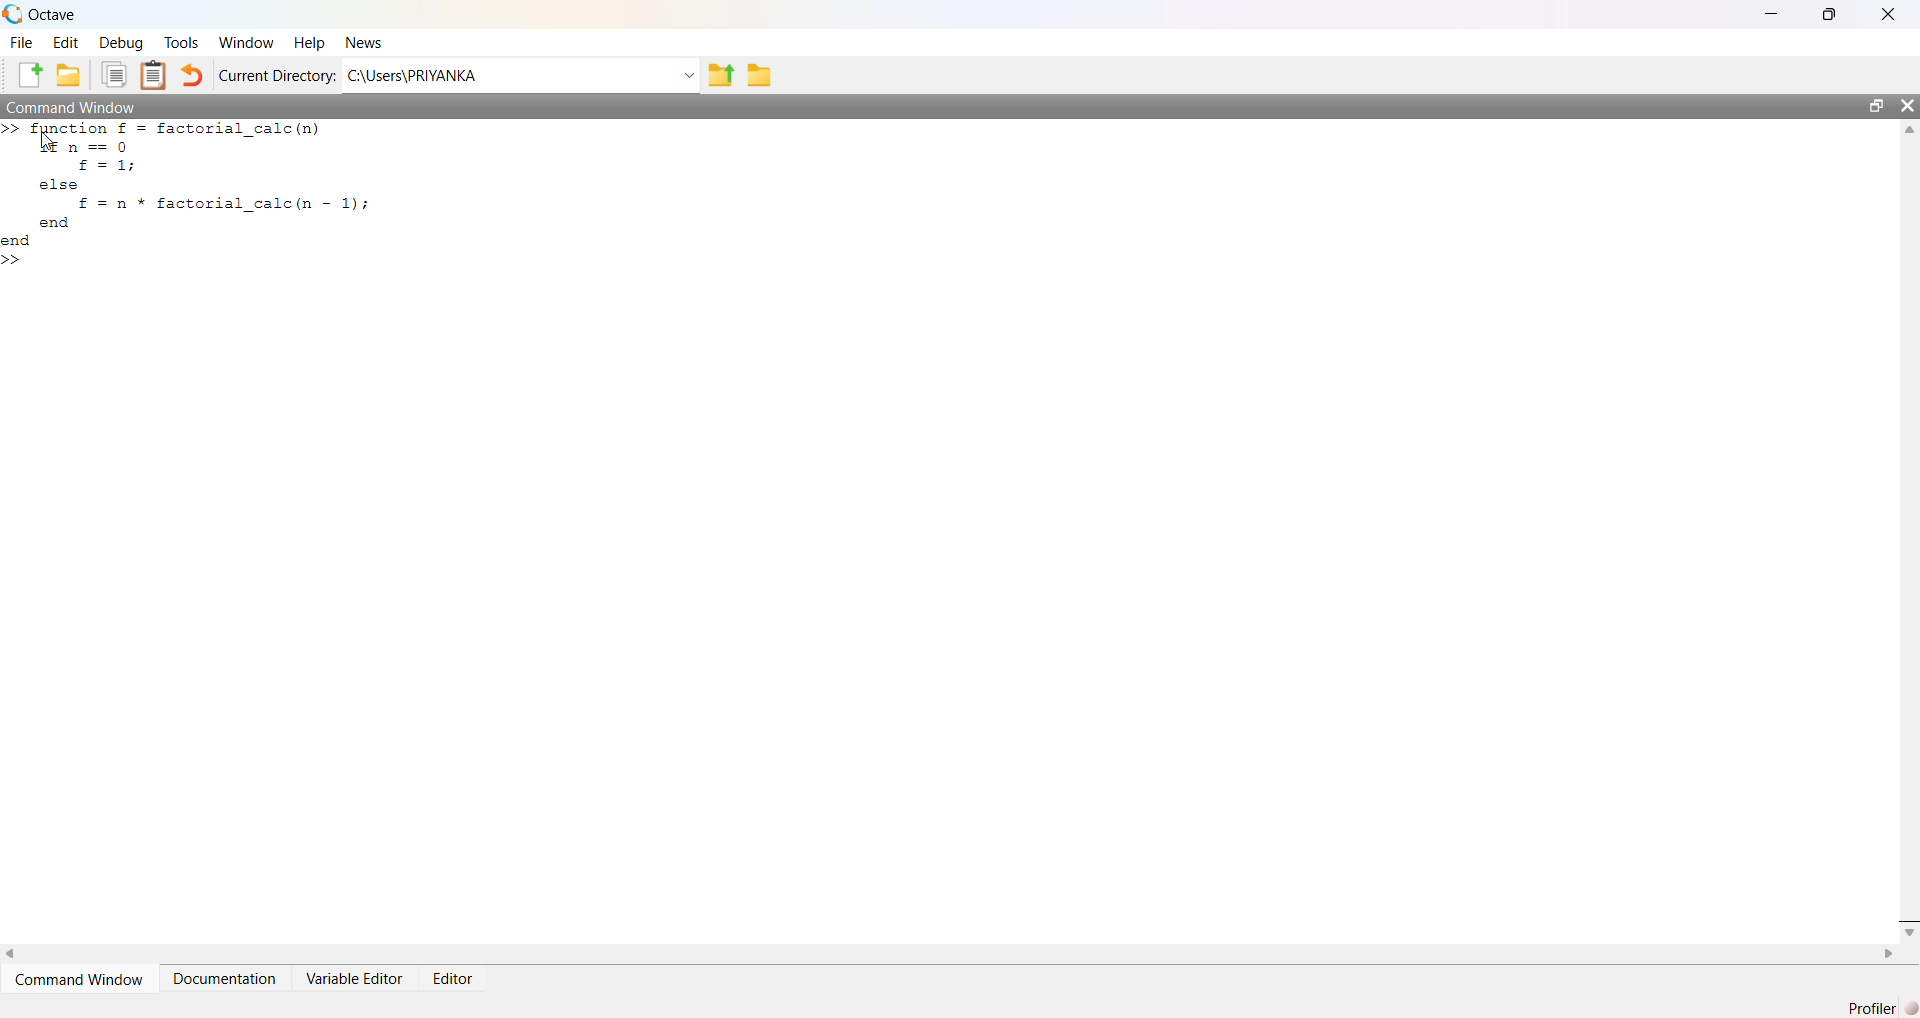 The width and height of the screenshot is (1920, 1018). Describe the element at coordinates (83, 979) in the screenshot. I see `Command Window` at that location.